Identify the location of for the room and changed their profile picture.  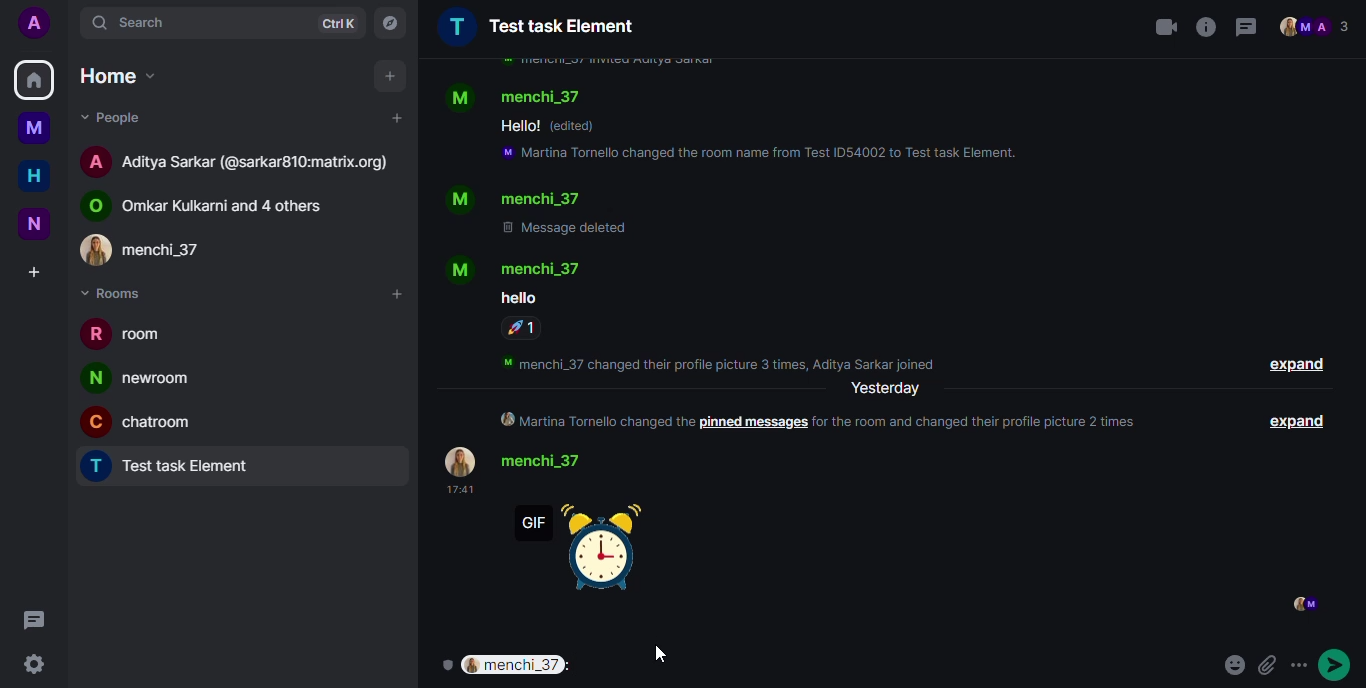
(984, 421).